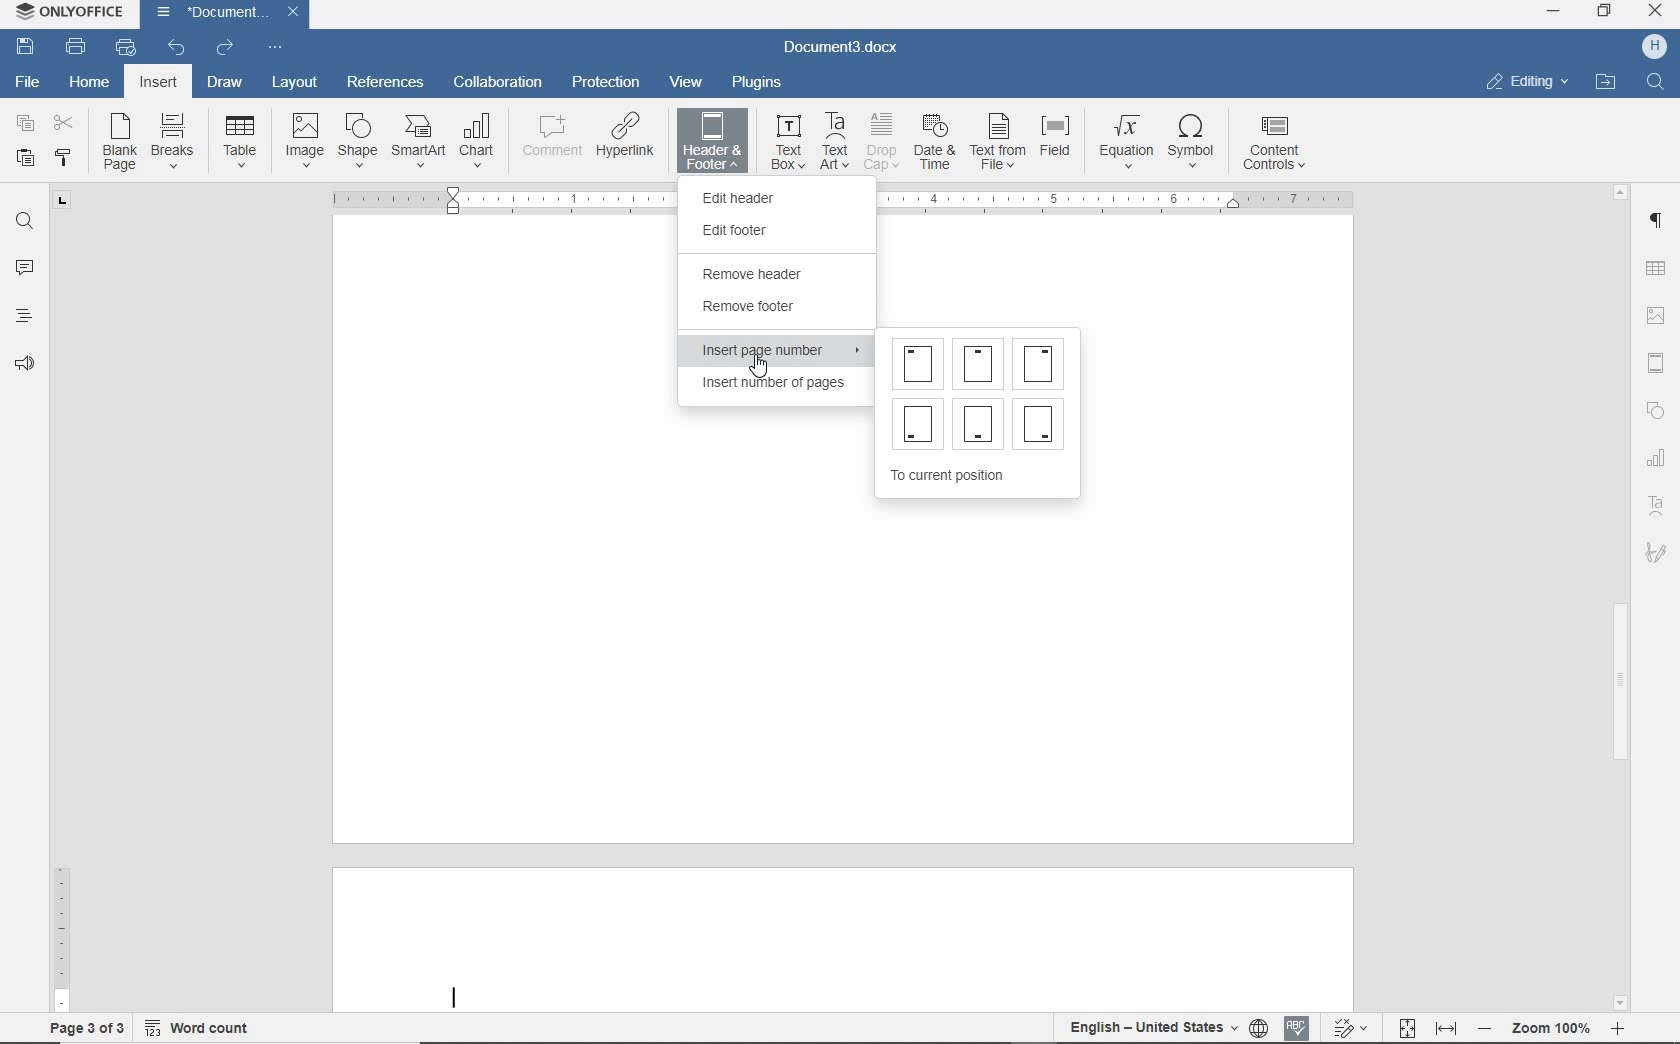 The image size is (1680, 1044). What do you see at coordinates (498, 85) in the screenshot?
I see `COLLABORATION` at bounding box center [498, 85].